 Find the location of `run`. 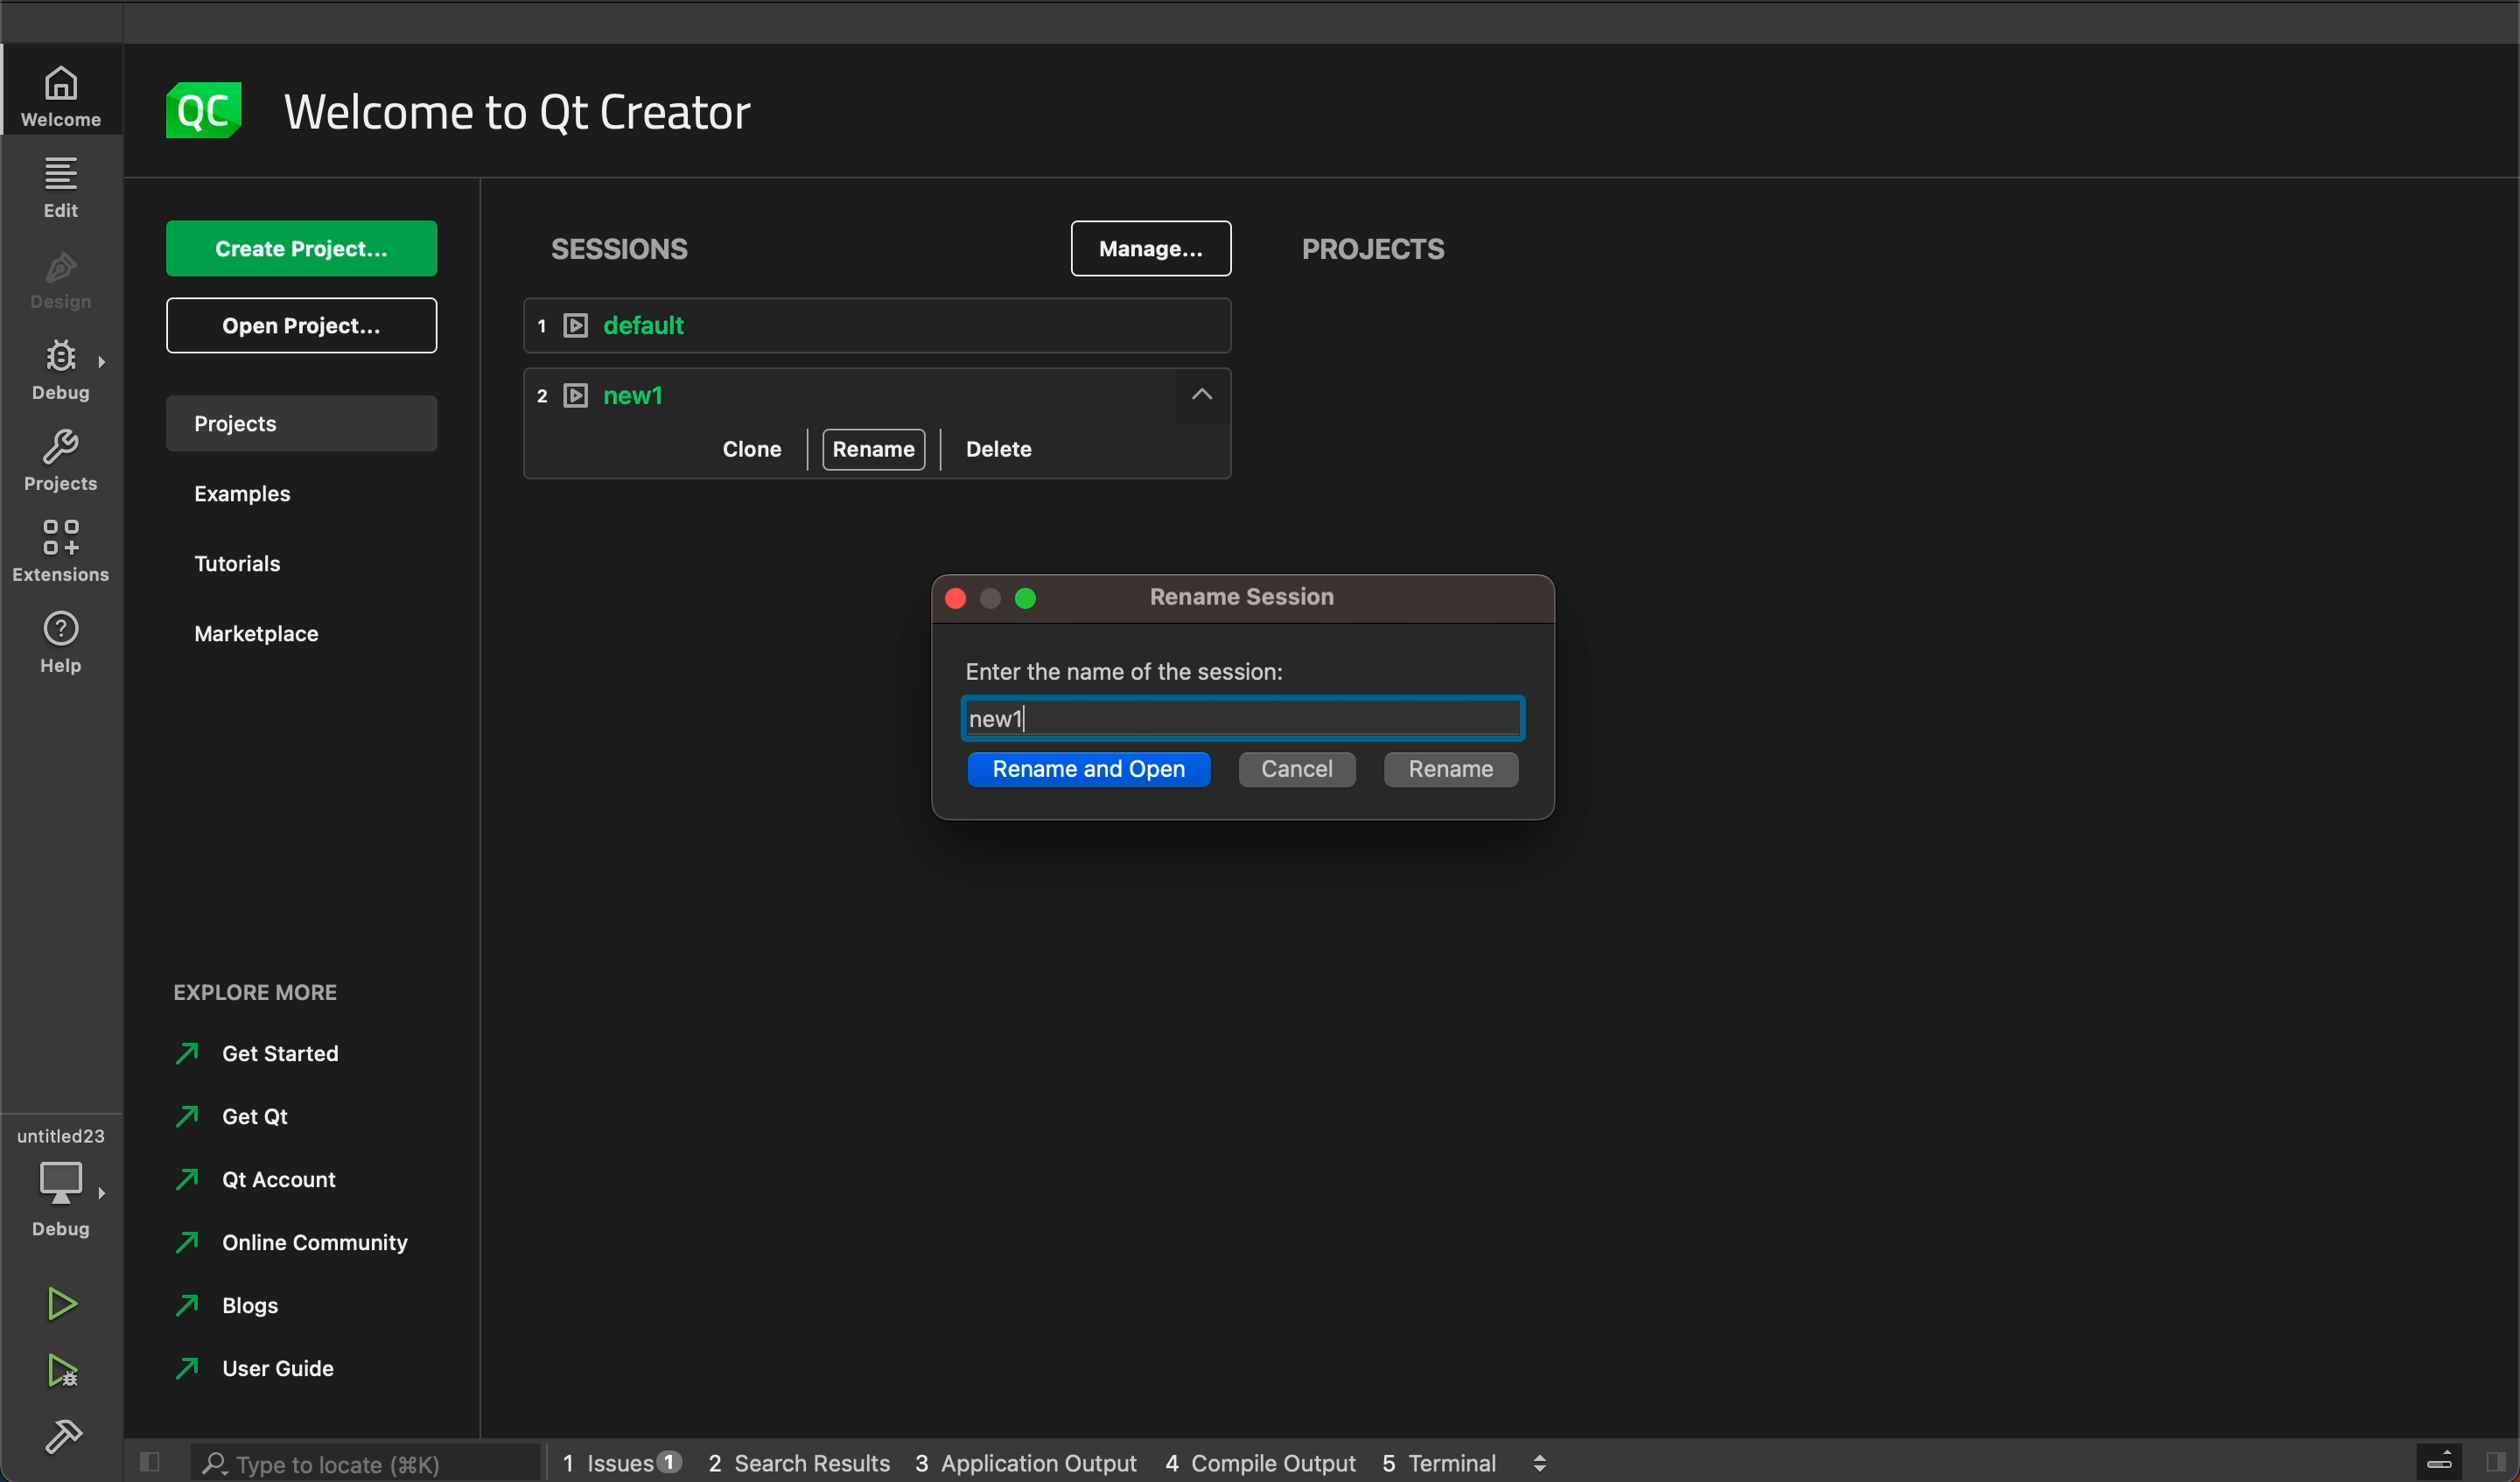

run is located at coordinates (57, 1307).